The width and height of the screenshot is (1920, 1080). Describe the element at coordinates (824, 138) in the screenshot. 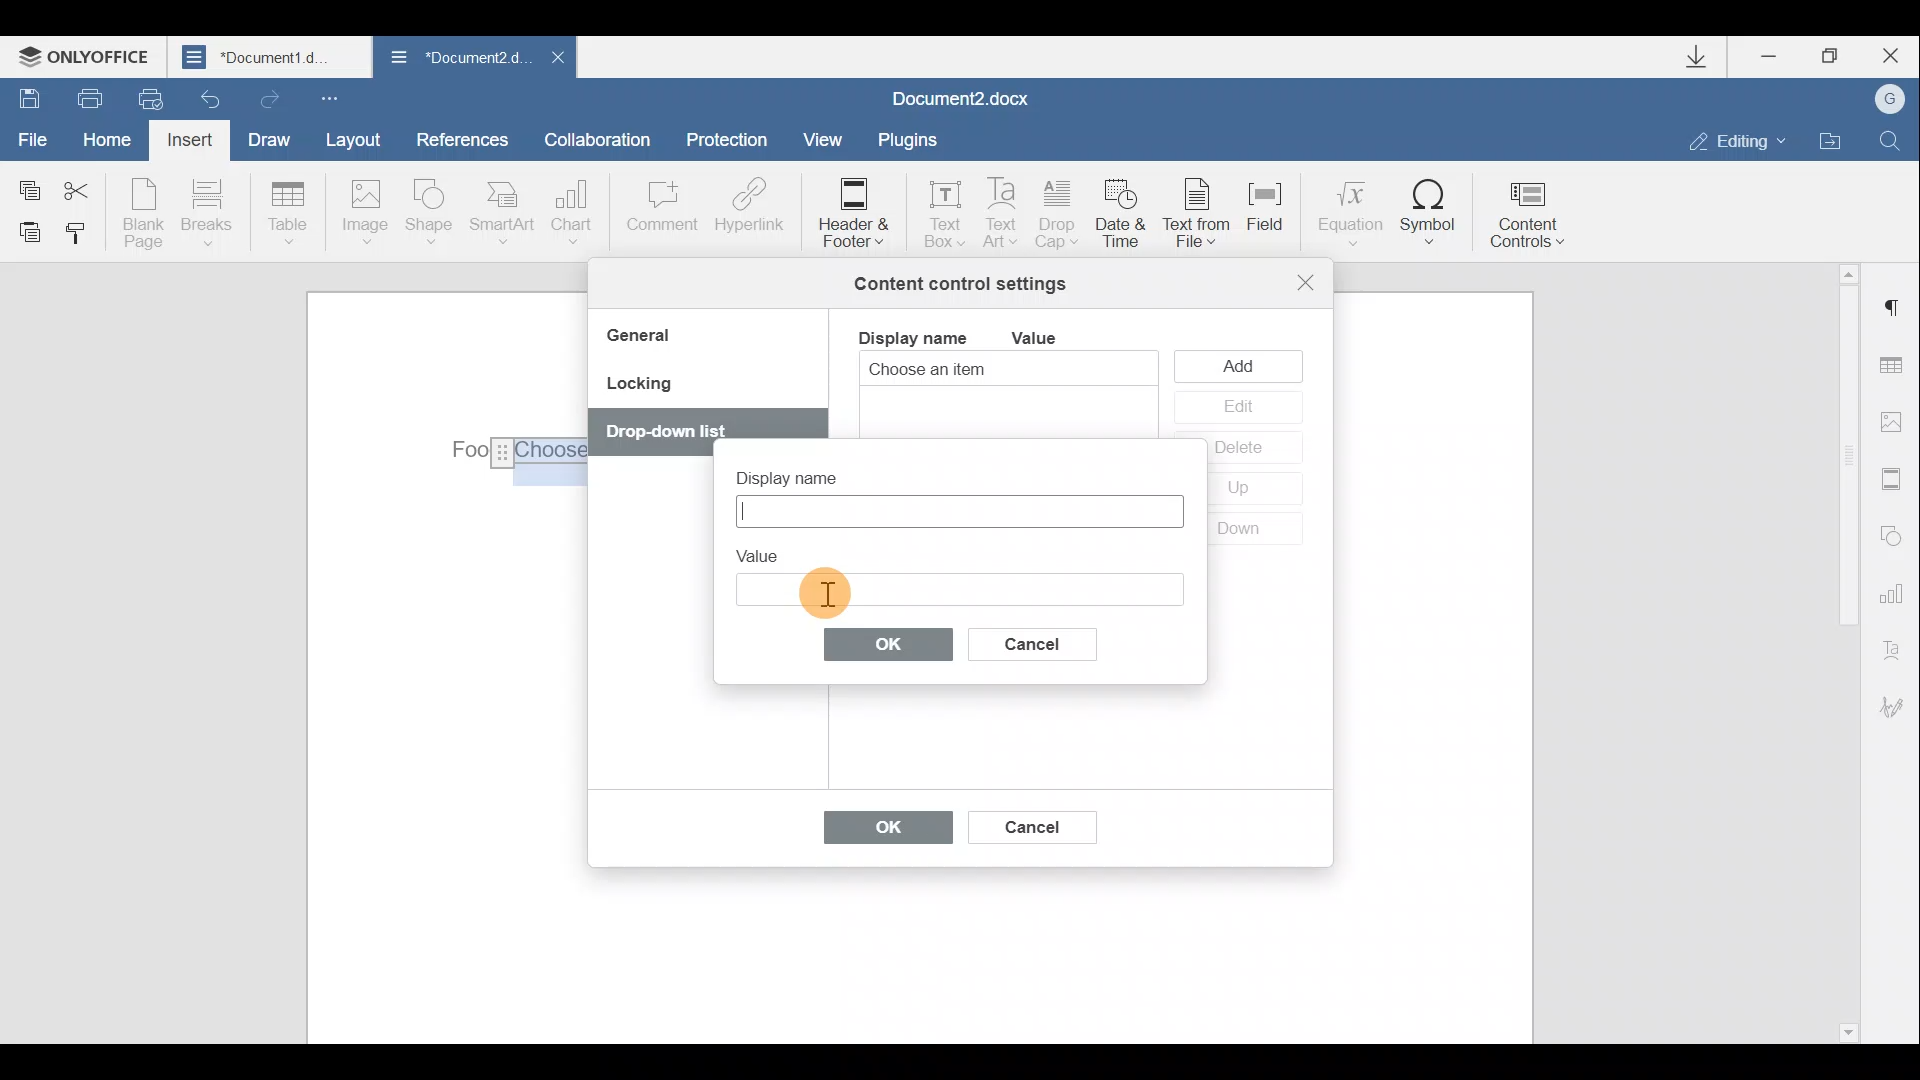

I see `View` at that location.